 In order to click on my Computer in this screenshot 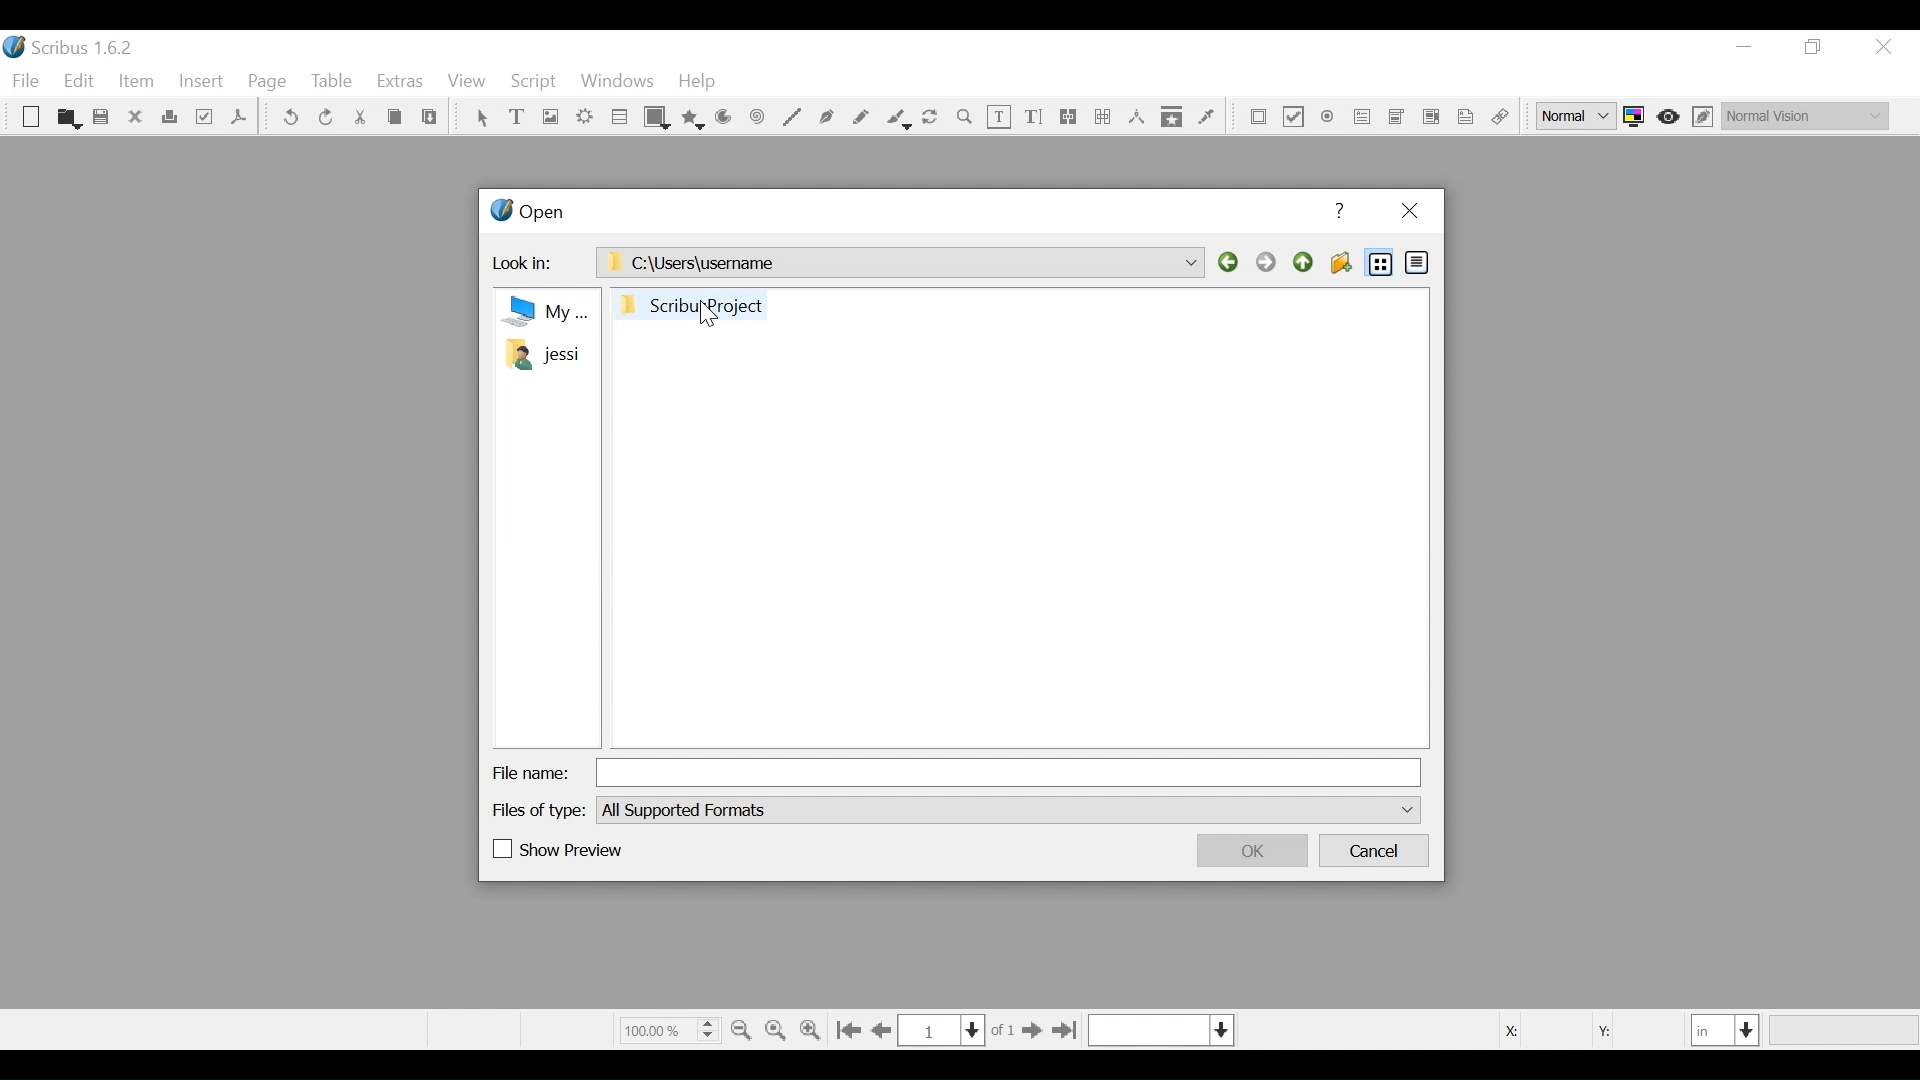, I will do `click(543, 310)`.